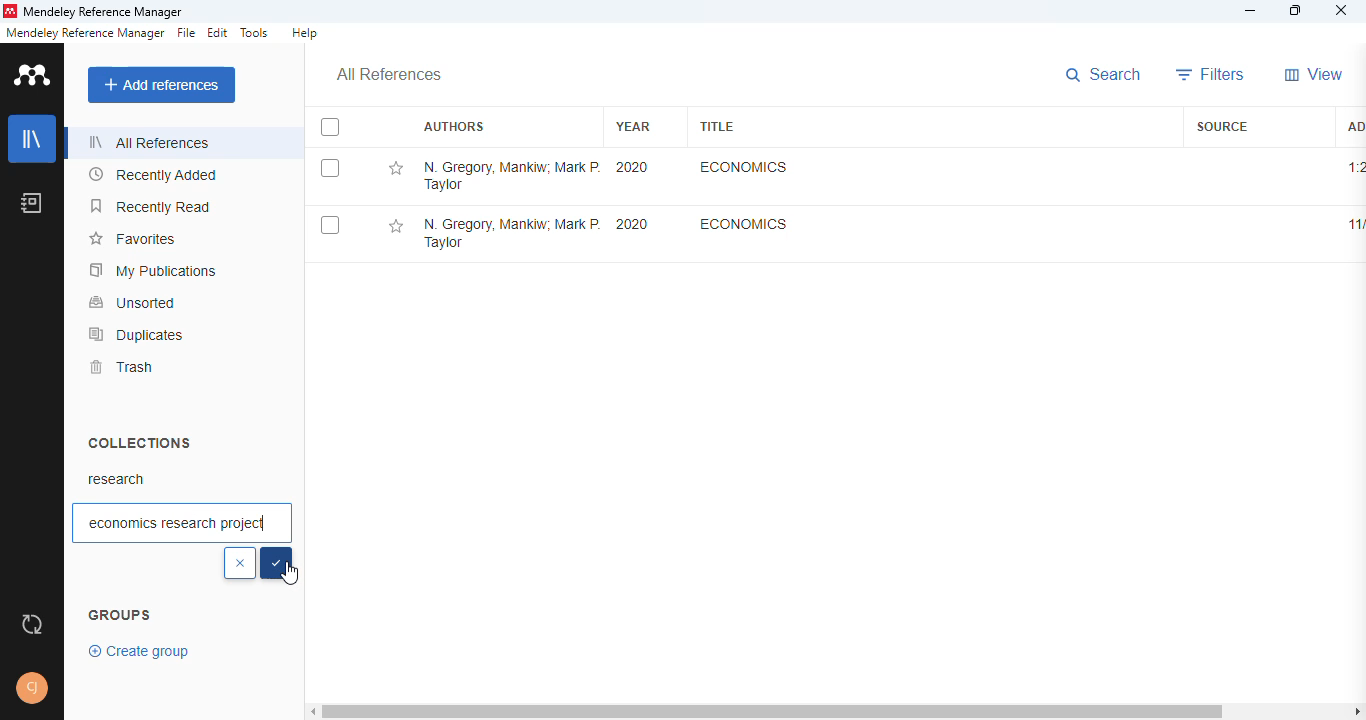  I want to click on add references, so click(162, 85).